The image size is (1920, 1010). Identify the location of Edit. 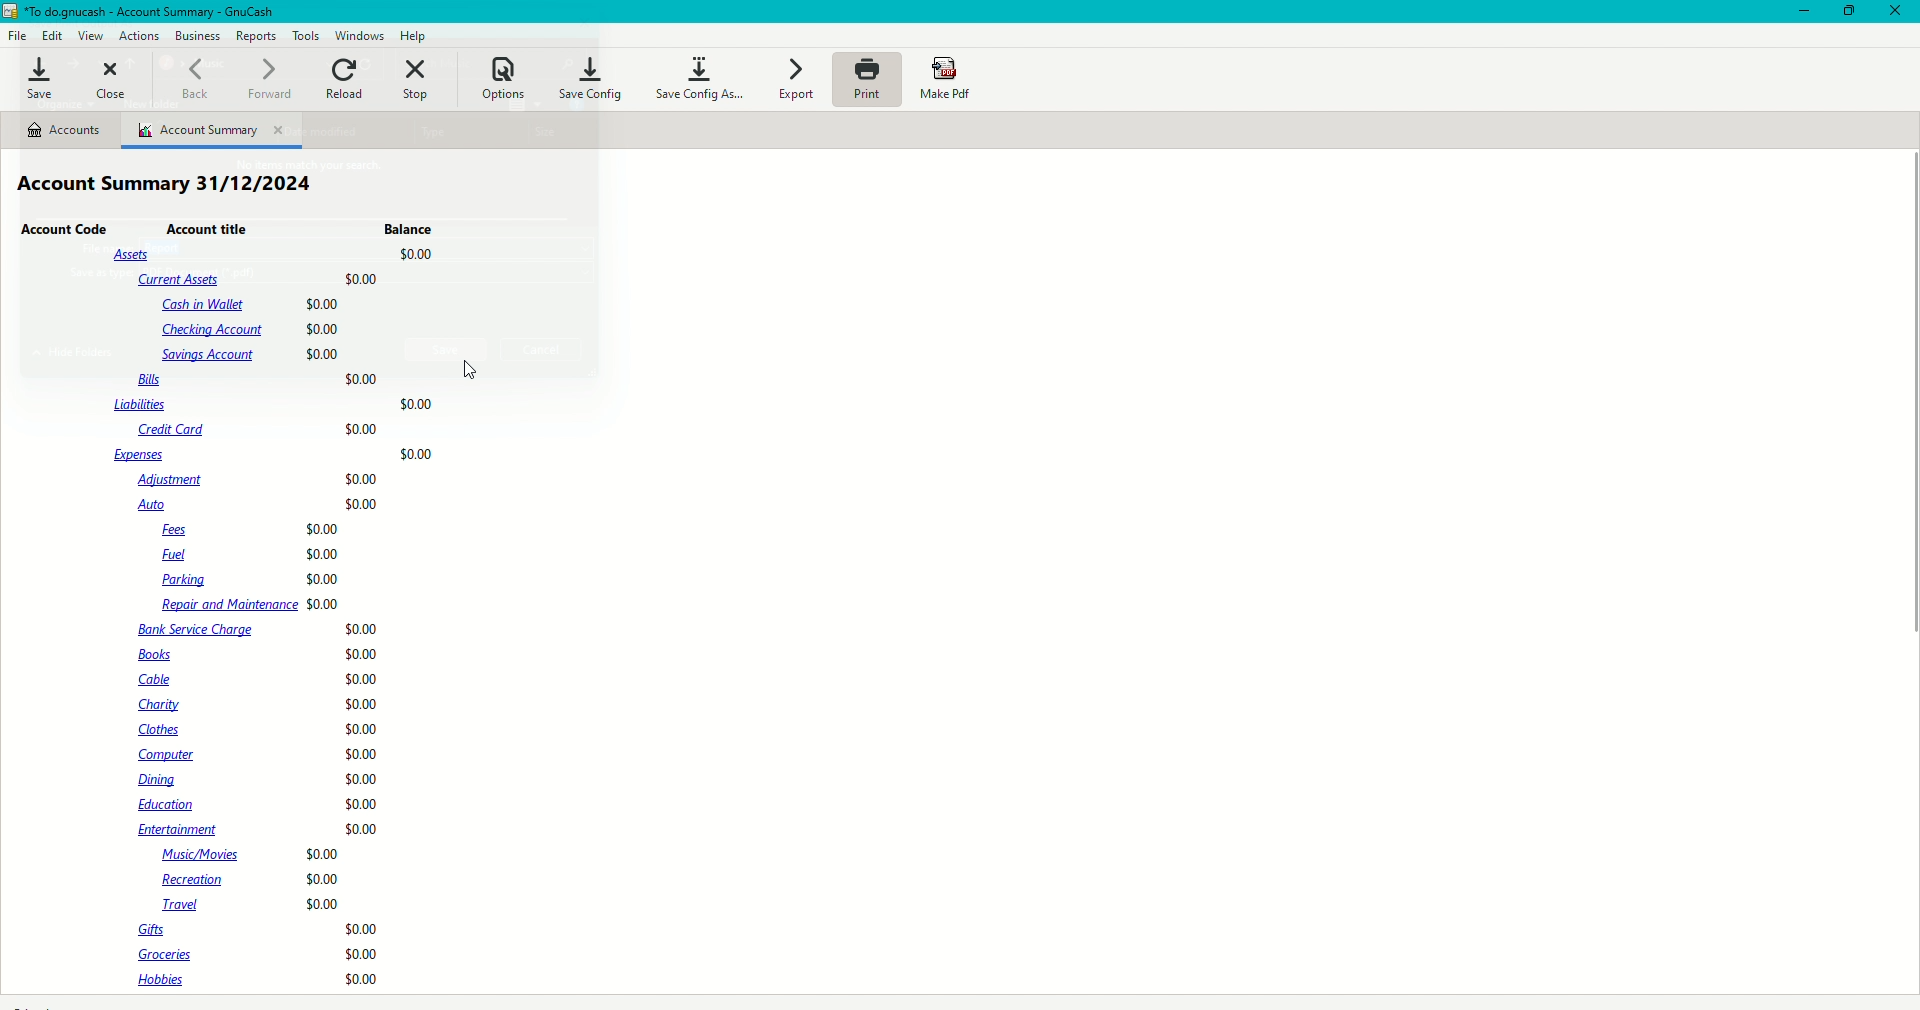
(54, 36).